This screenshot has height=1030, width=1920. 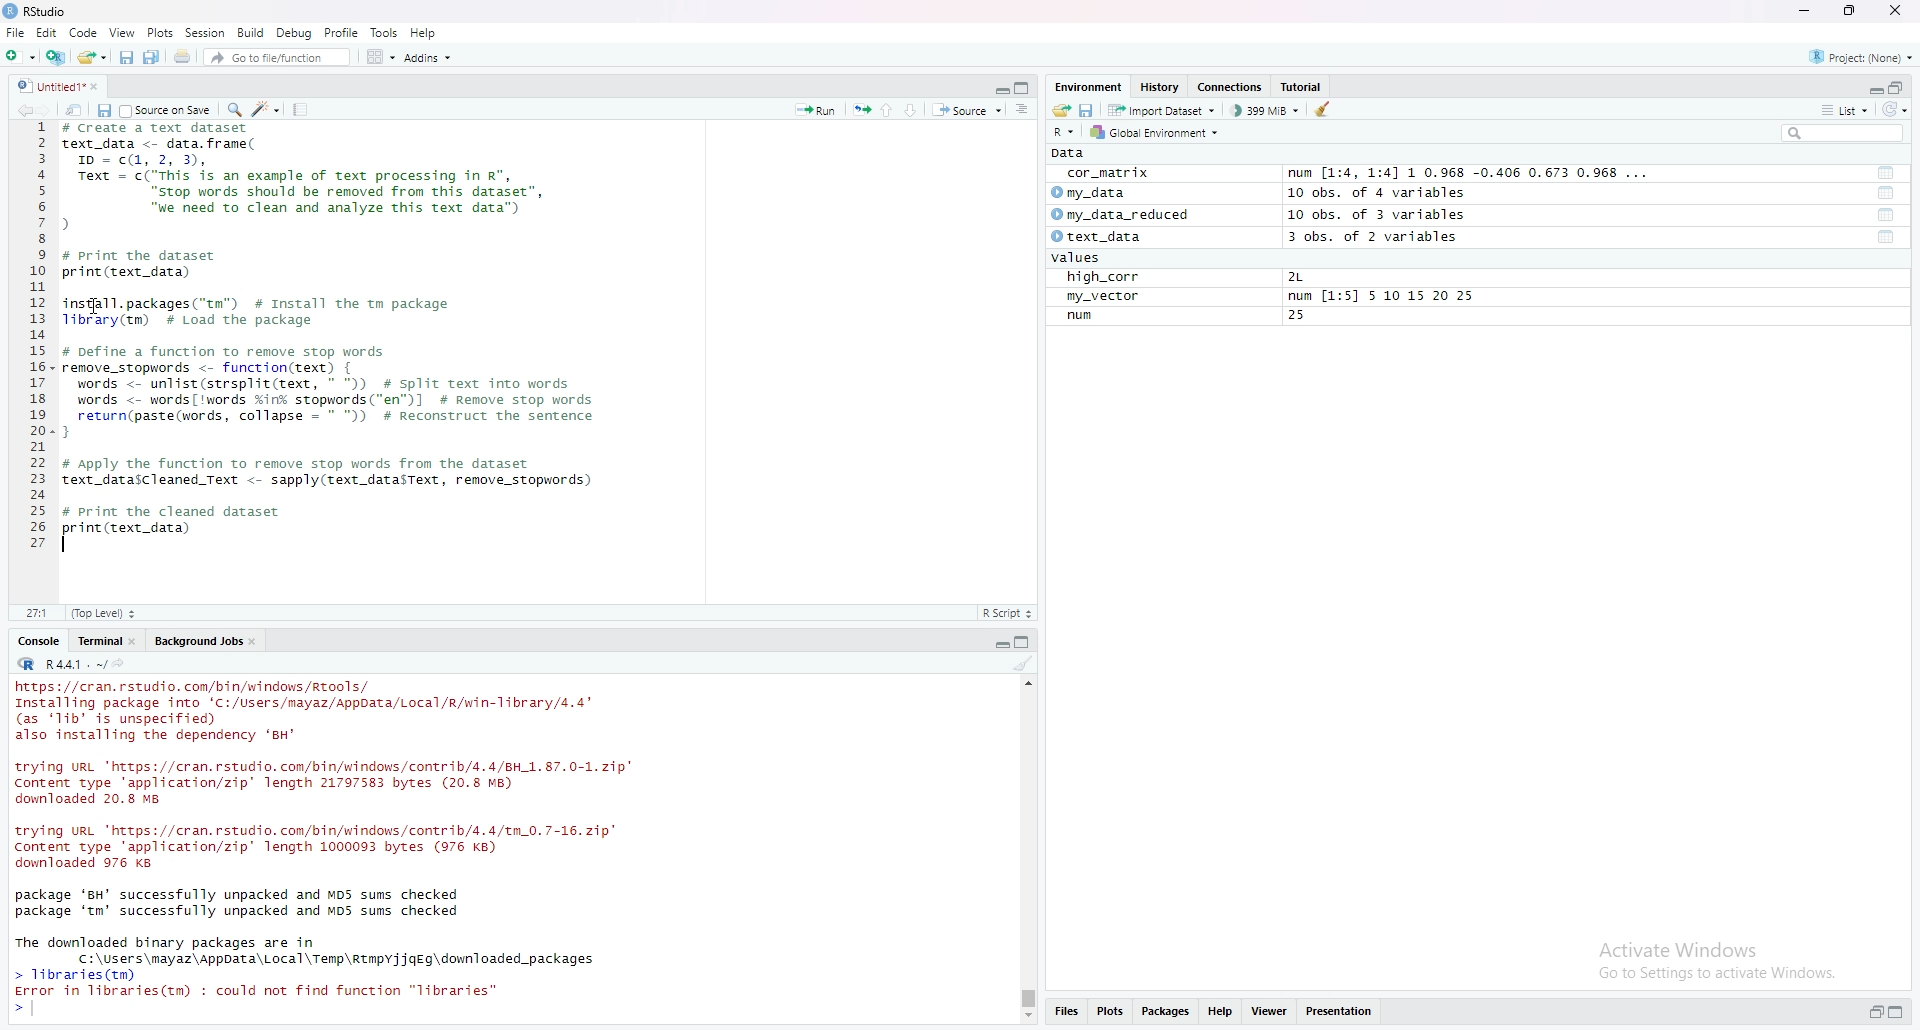 I want to click on plots, so click(x=160, y=34).